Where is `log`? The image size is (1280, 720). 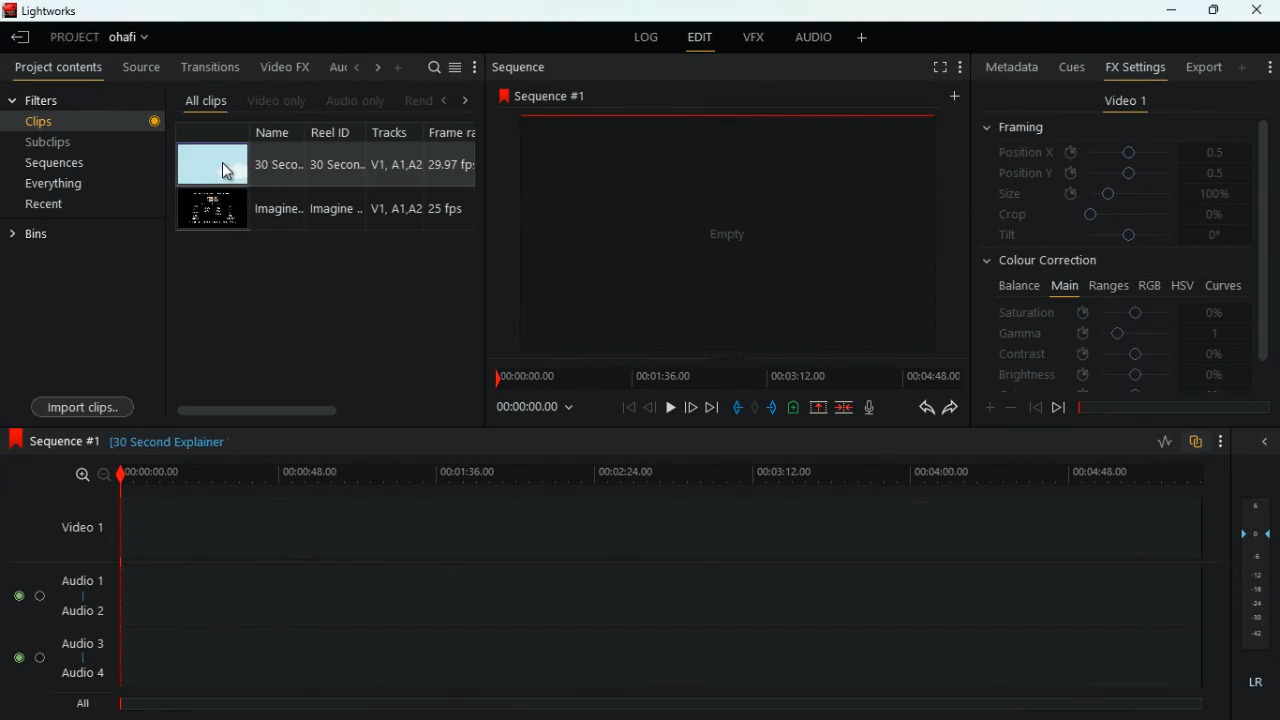
log is located at coordinates (650, 37).